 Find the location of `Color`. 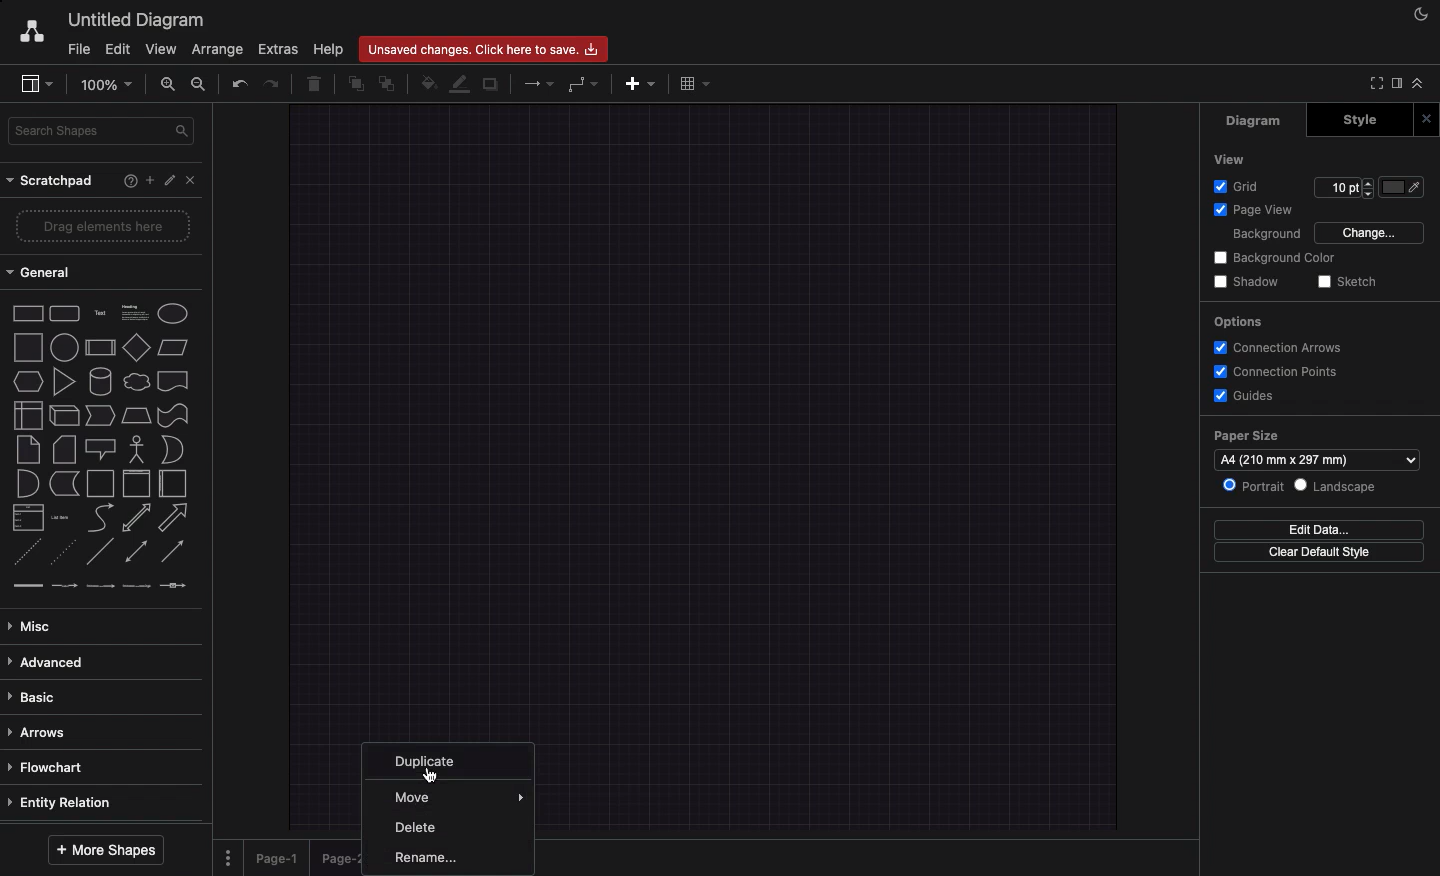

Color is located at coordinates (1402, 190).